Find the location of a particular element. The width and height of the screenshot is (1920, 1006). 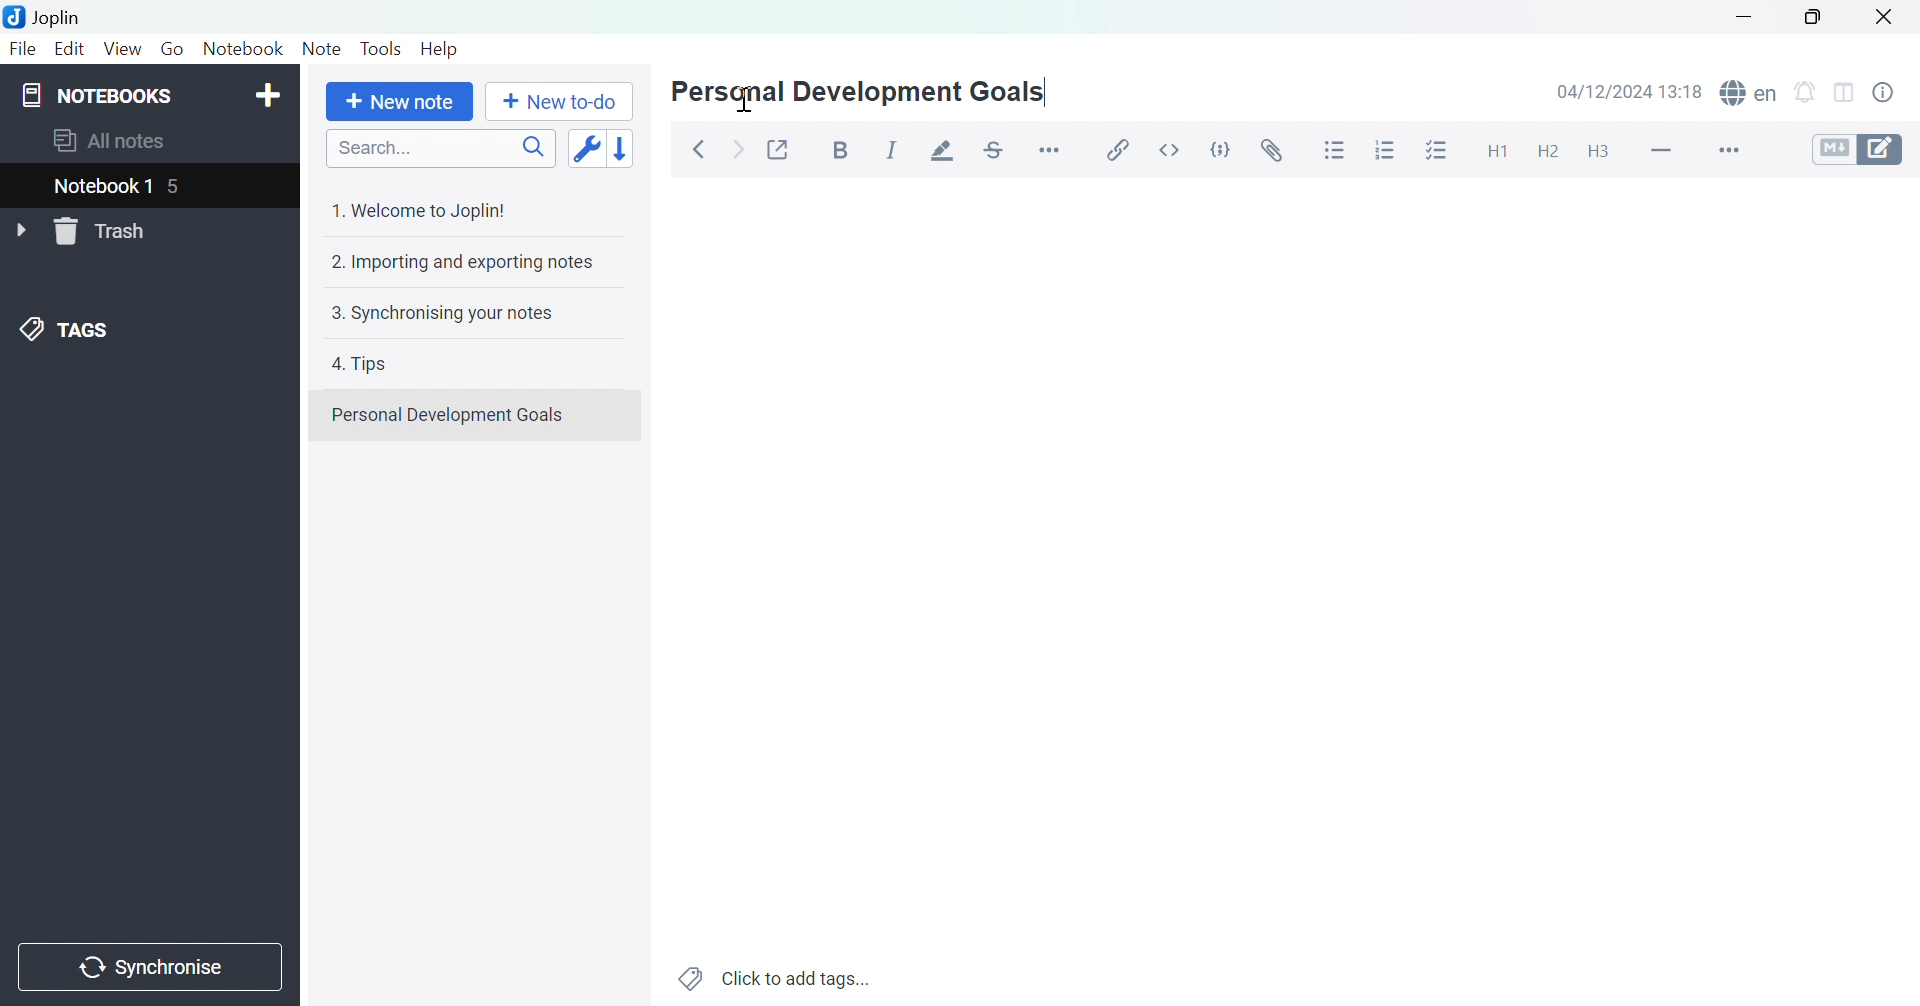

Search is located at coordinates (440, 147).